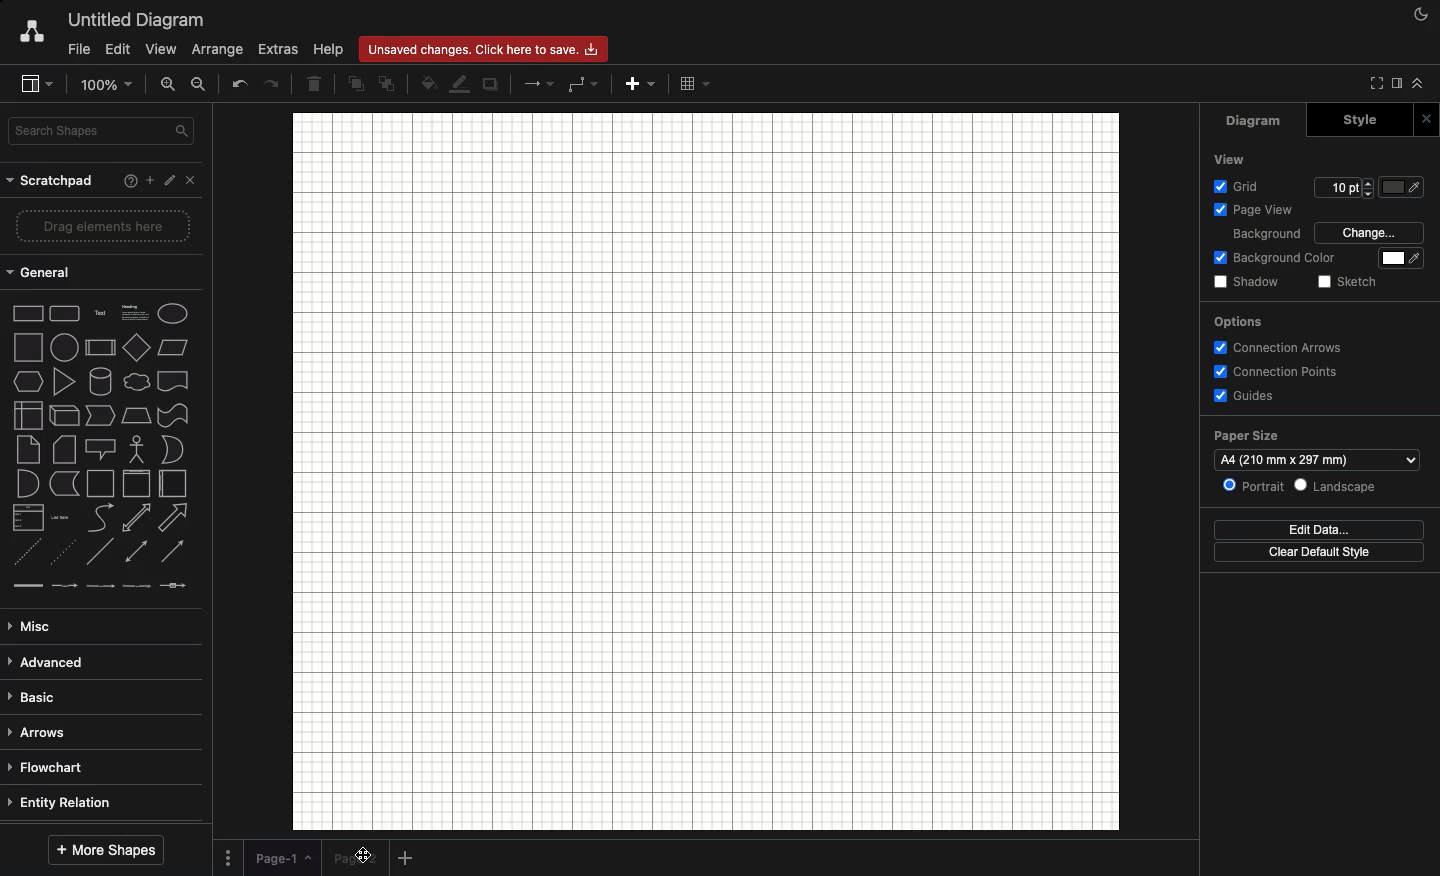 The width and height of the screenshot is (1440, 876). Describe the element at coordinates (427, 84) in the screenshot. I see `Fill color` at that location.